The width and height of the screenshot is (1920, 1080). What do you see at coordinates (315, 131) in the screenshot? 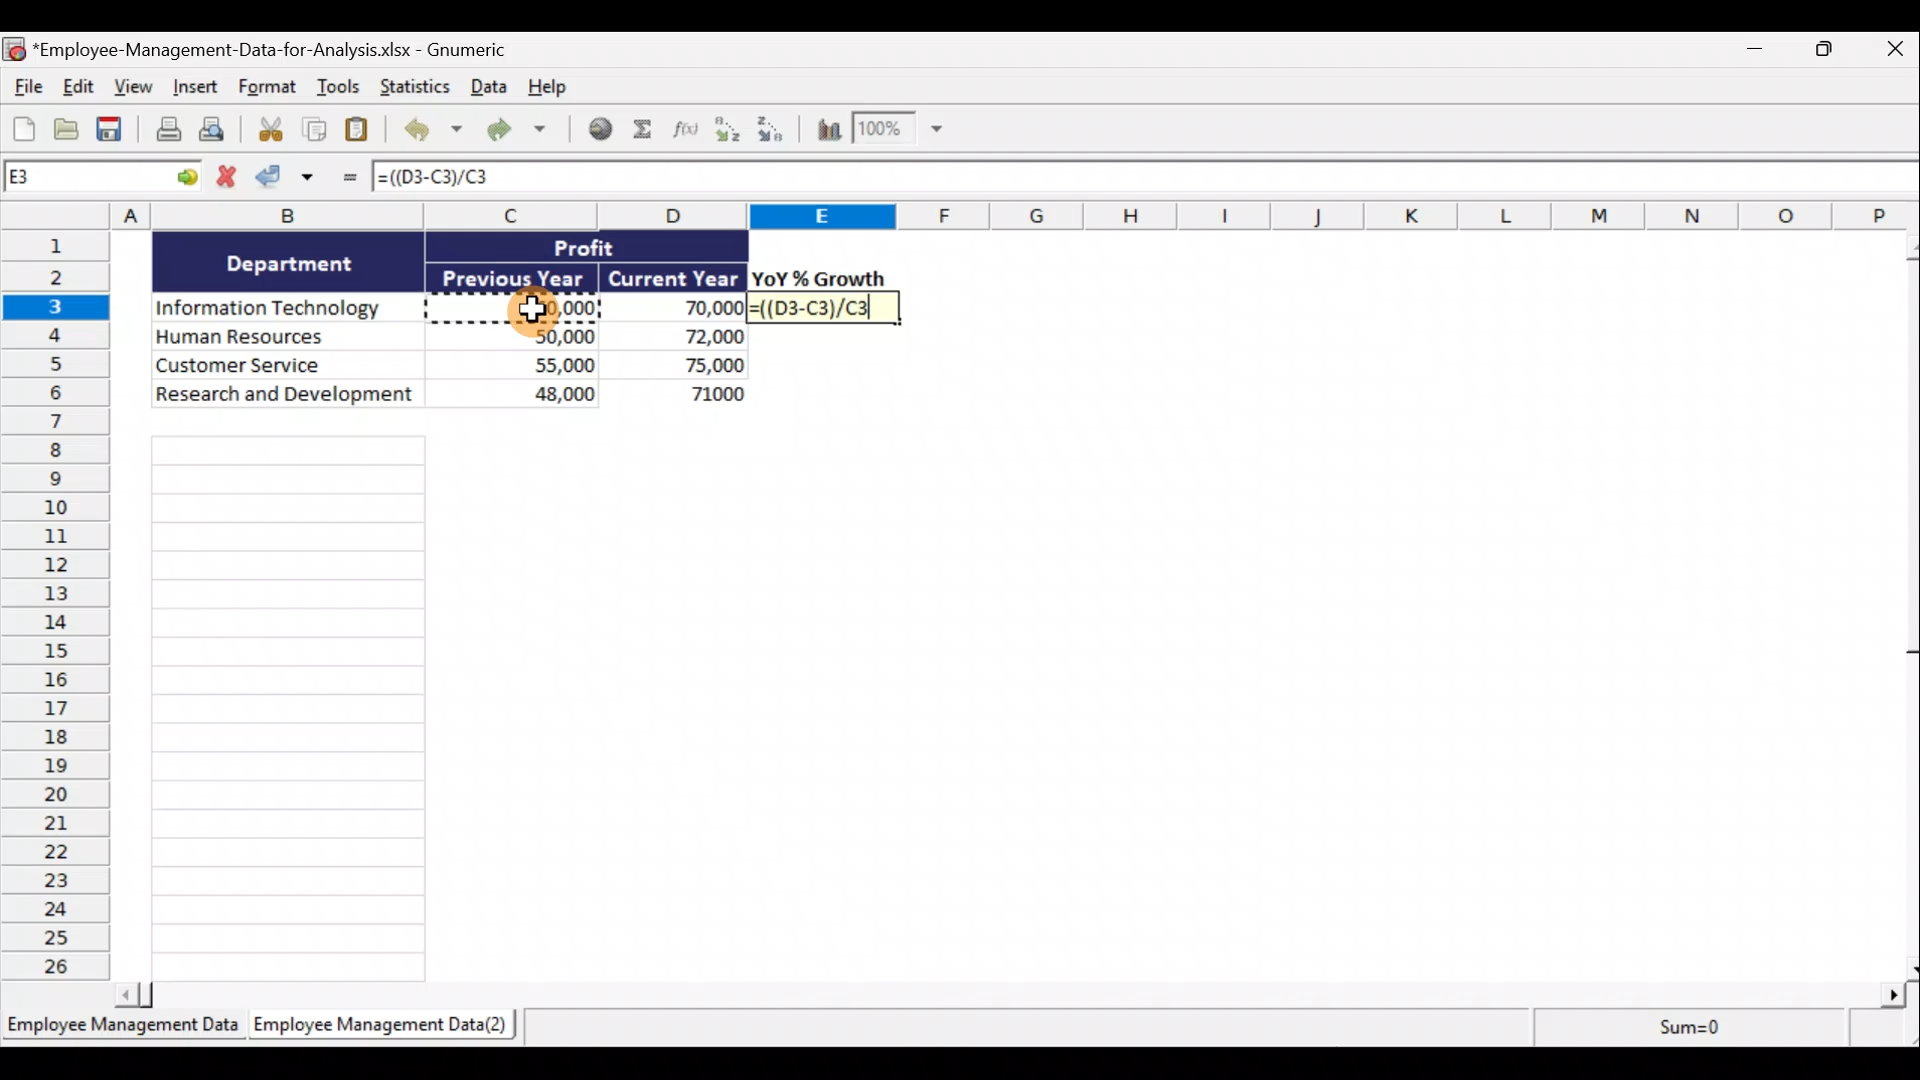
I see `Copy selection` at bounding box center [315, 131].